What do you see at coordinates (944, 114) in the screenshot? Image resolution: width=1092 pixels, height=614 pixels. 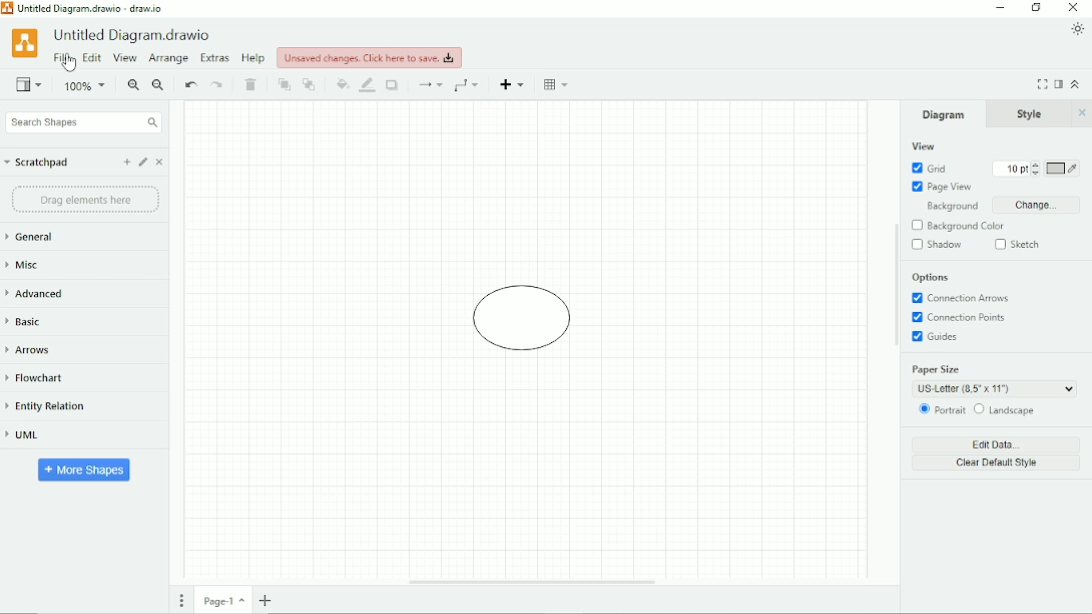 I see `Diagram` at bounding box center [944, 114].